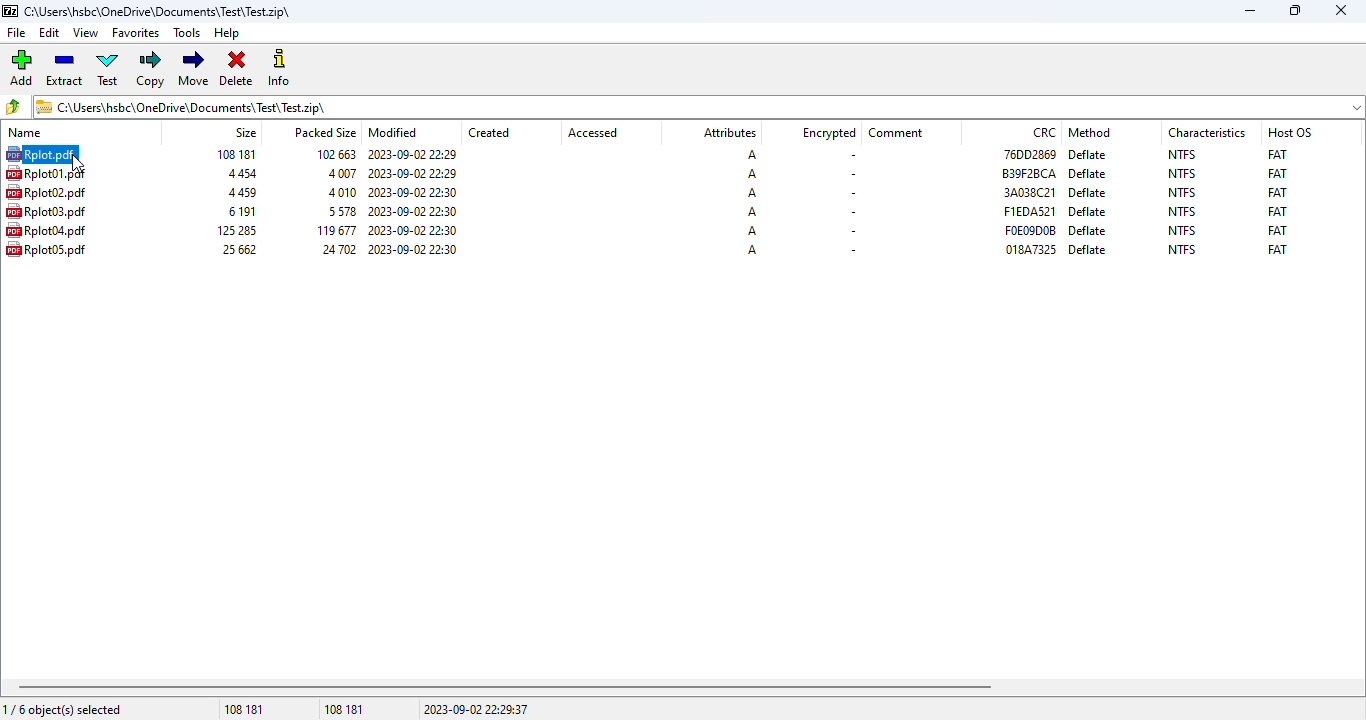 This screenshot has width=1366, height=720. I want to click on NTFS, so click(1182, 192).